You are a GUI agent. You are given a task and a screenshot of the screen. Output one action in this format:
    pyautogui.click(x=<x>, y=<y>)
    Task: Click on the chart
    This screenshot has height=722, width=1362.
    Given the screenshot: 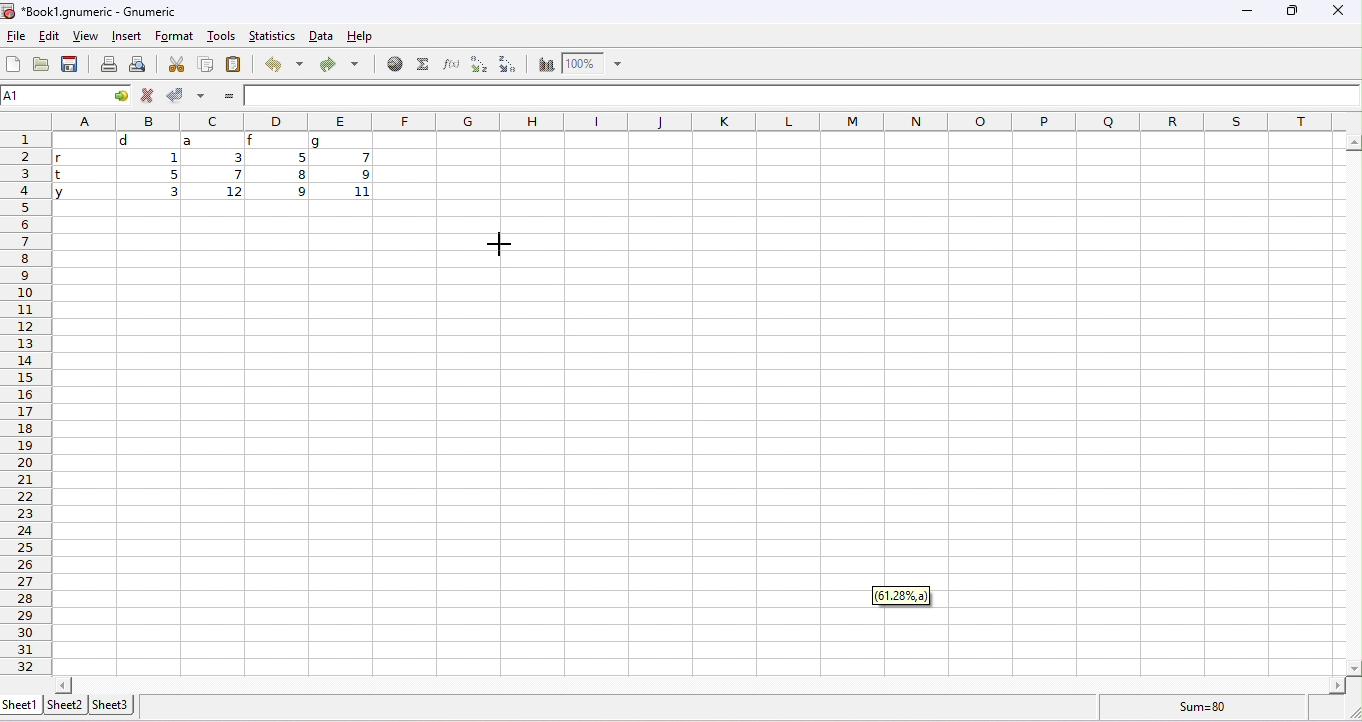 What is the action you would take?
    pyautogui.click(x=543, y=64)
    